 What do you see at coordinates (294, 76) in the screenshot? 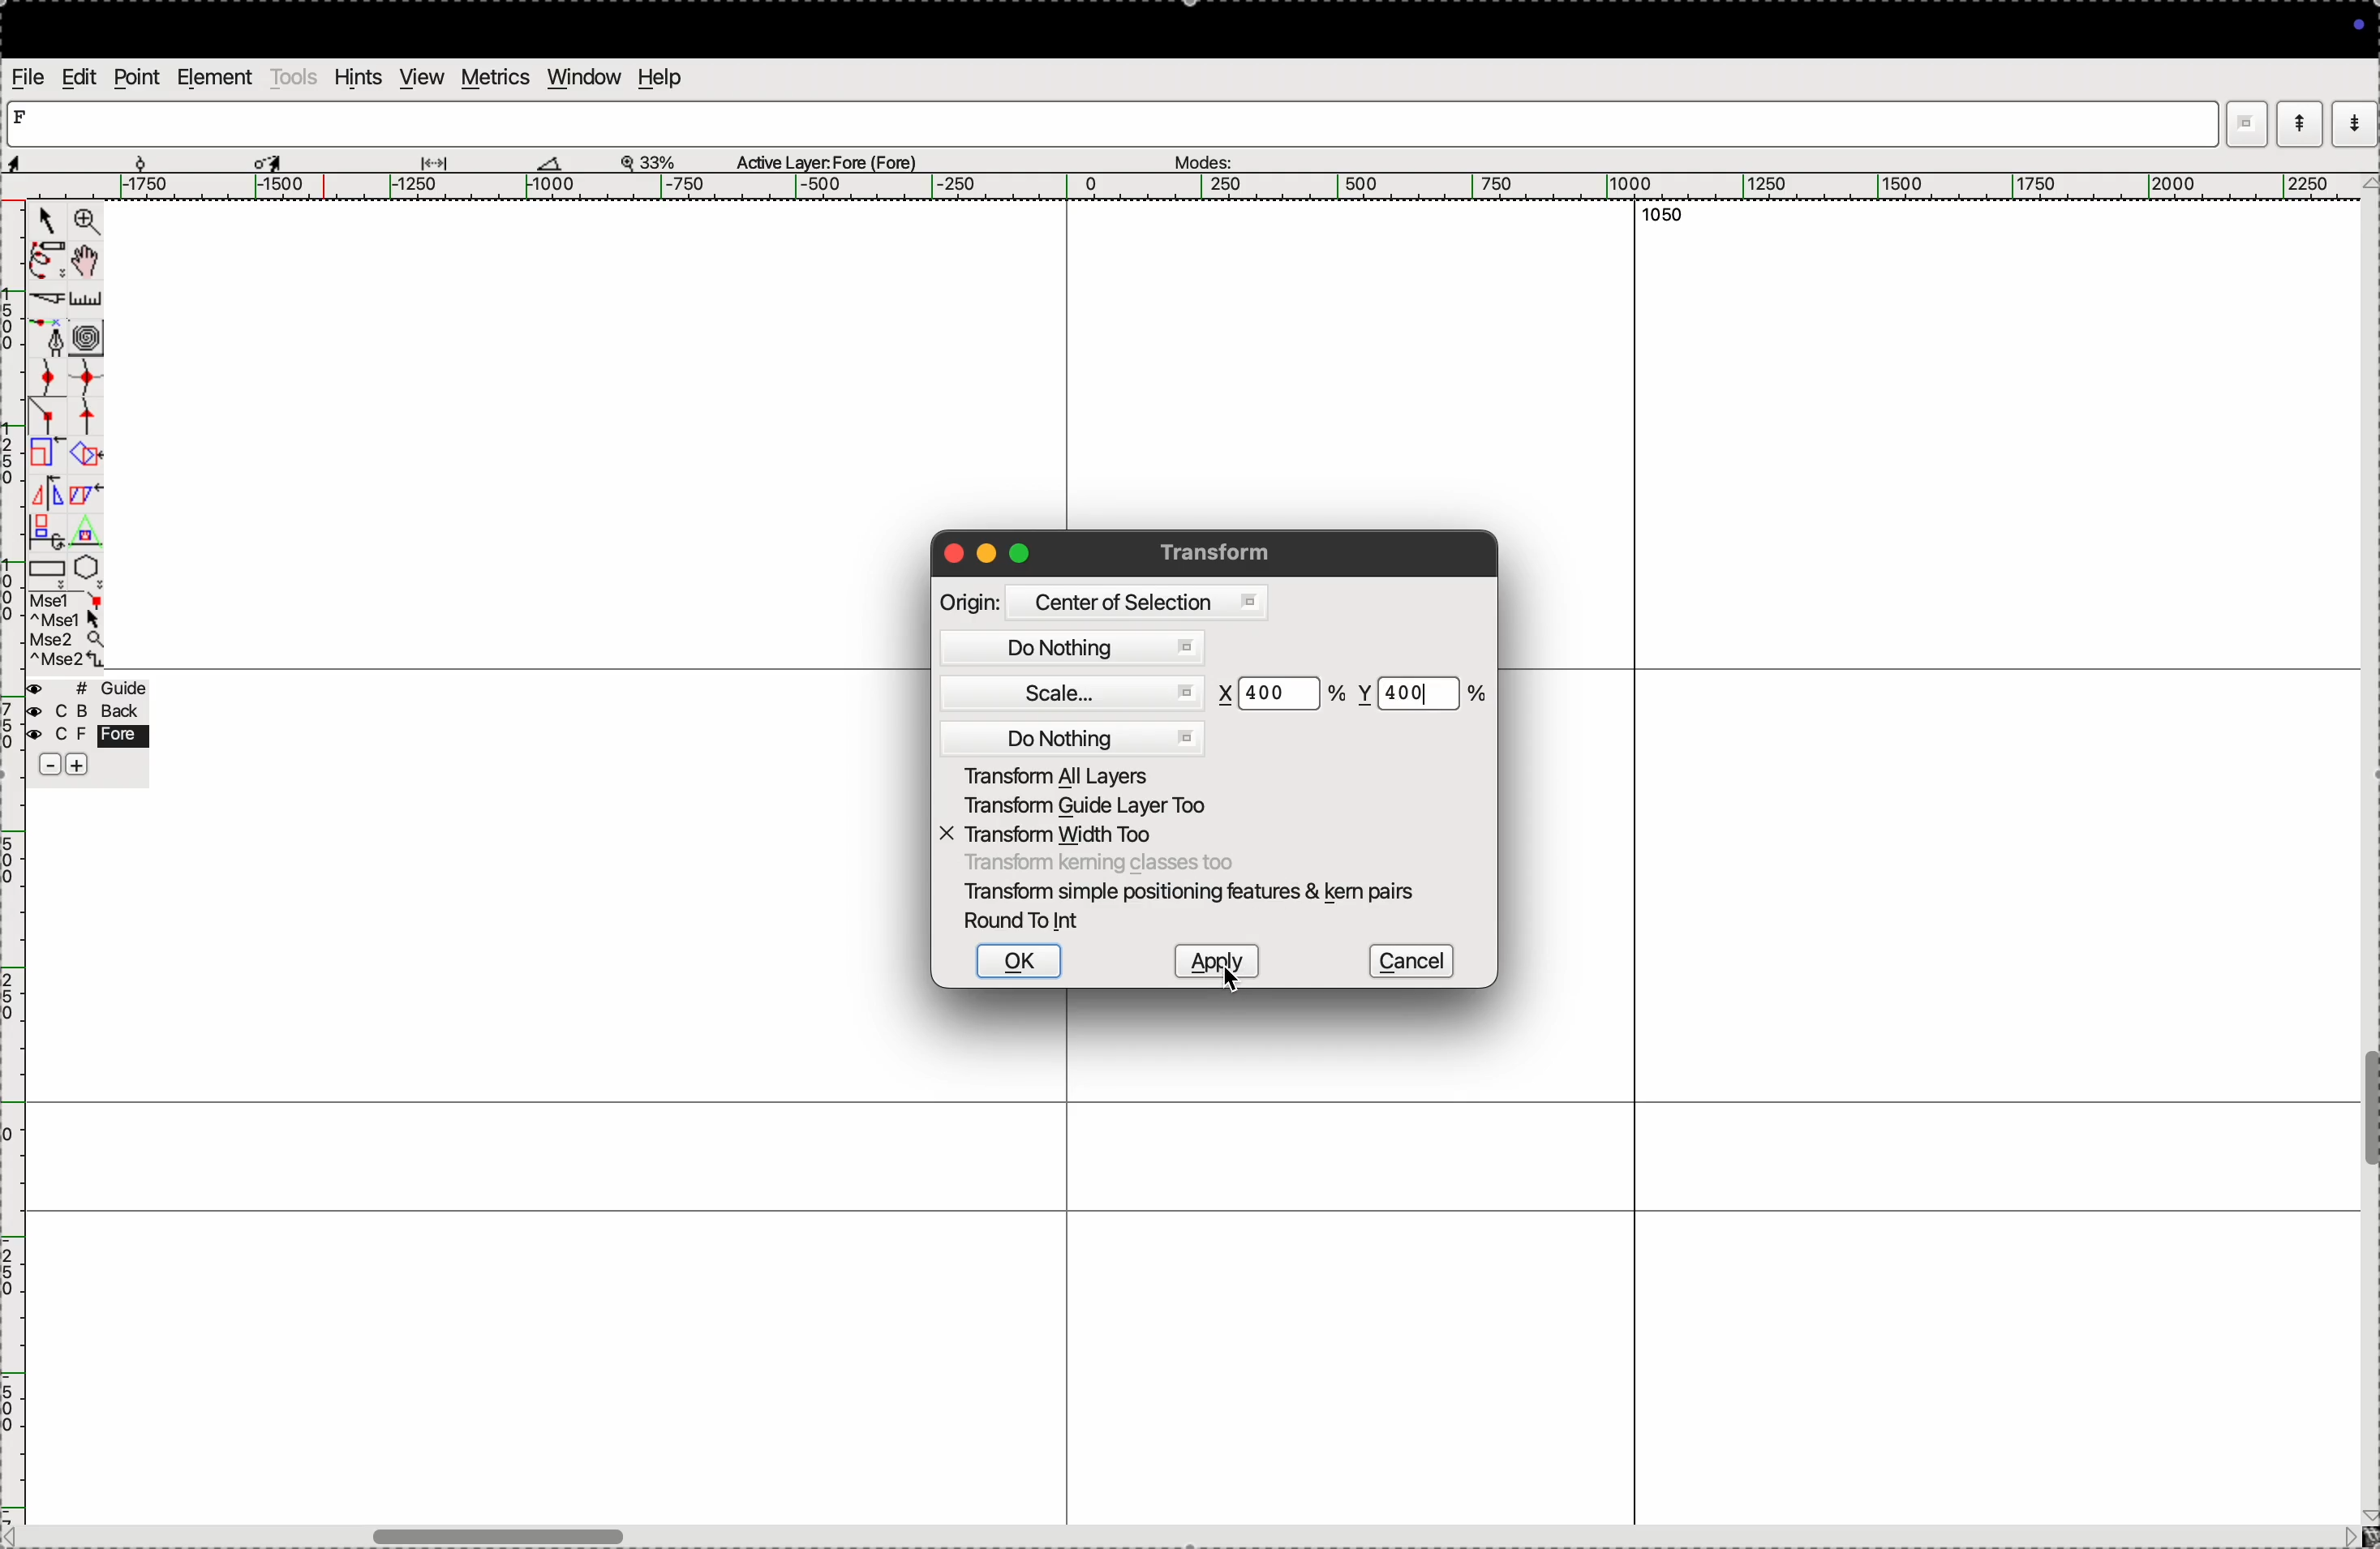
I see `tools` at bounding box center [294, 76].